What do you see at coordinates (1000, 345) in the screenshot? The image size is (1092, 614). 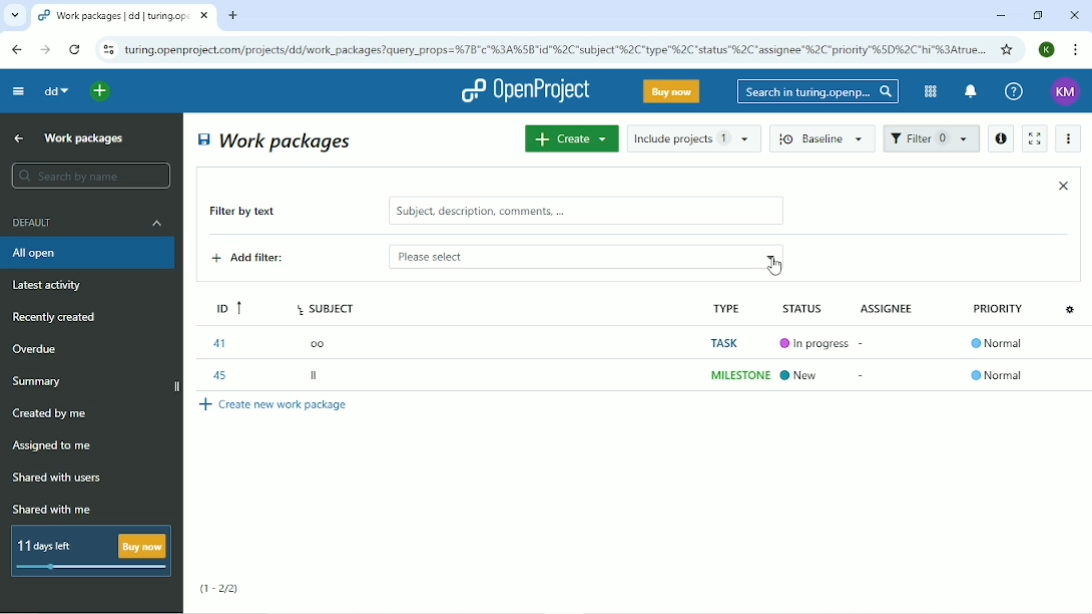 I see `Normal` at bounding box center [1000, 345].